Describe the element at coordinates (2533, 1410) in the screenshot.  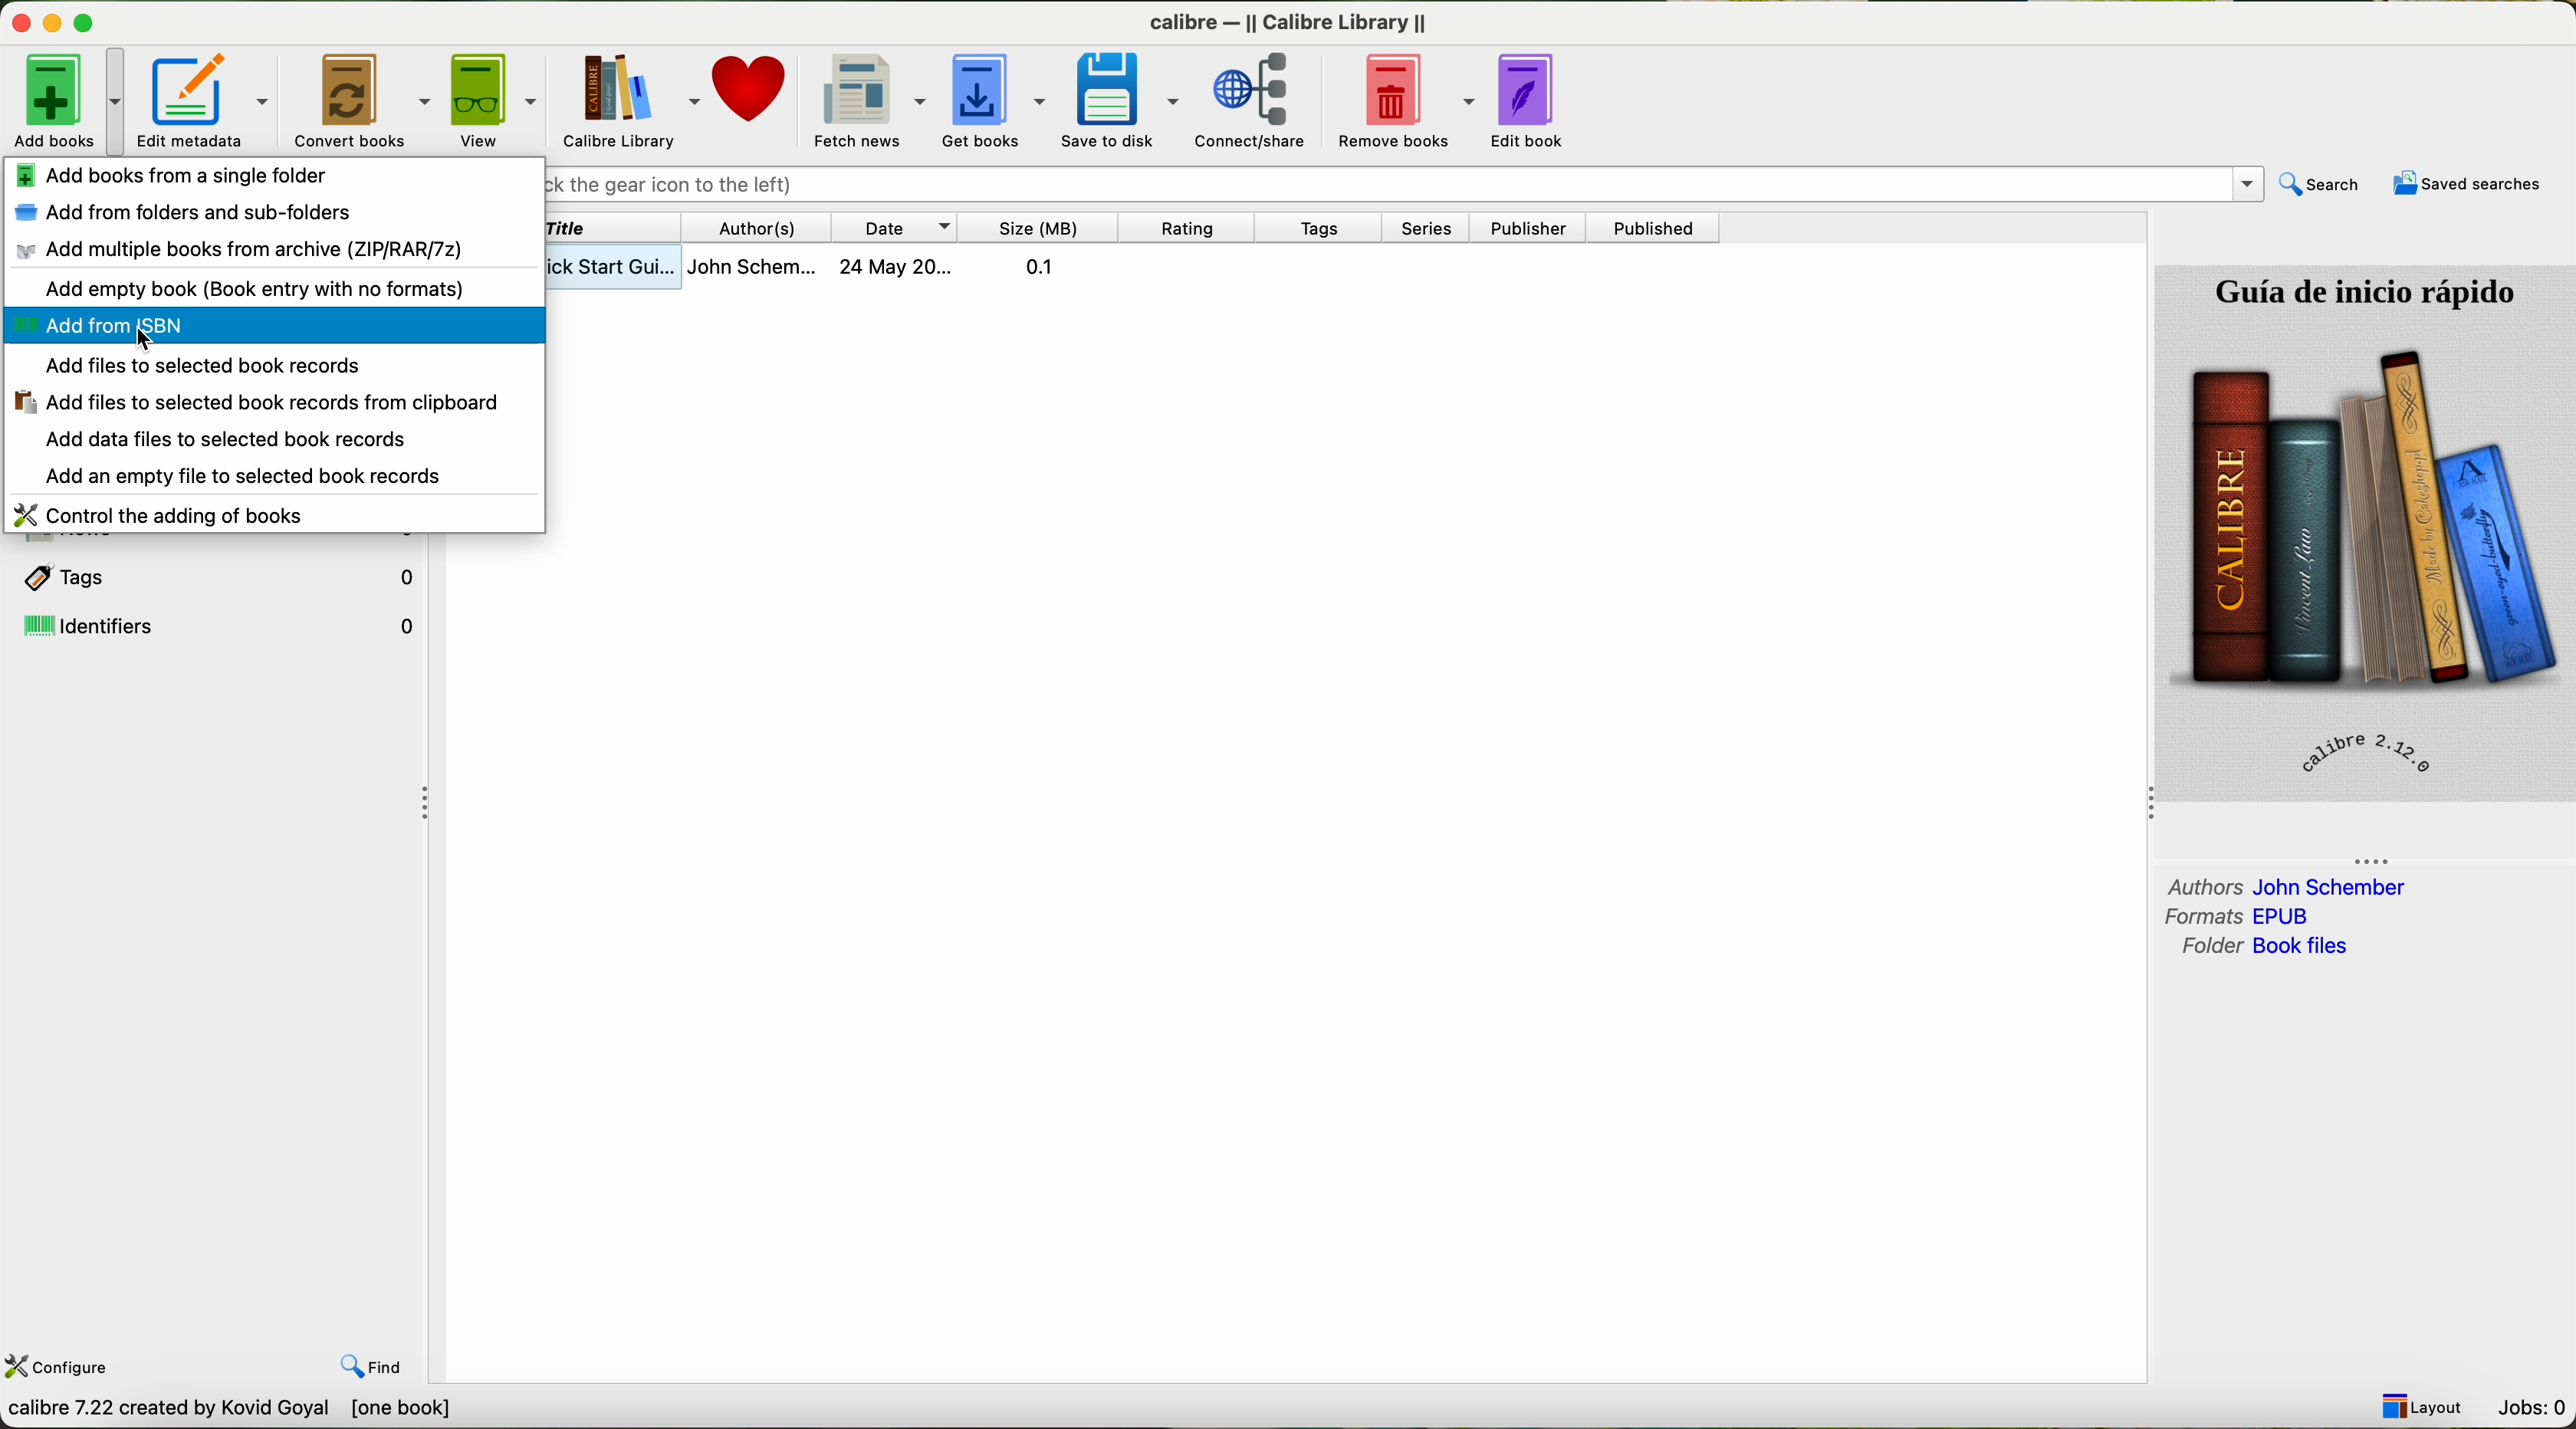
I see `Jobs: 0` at that location.